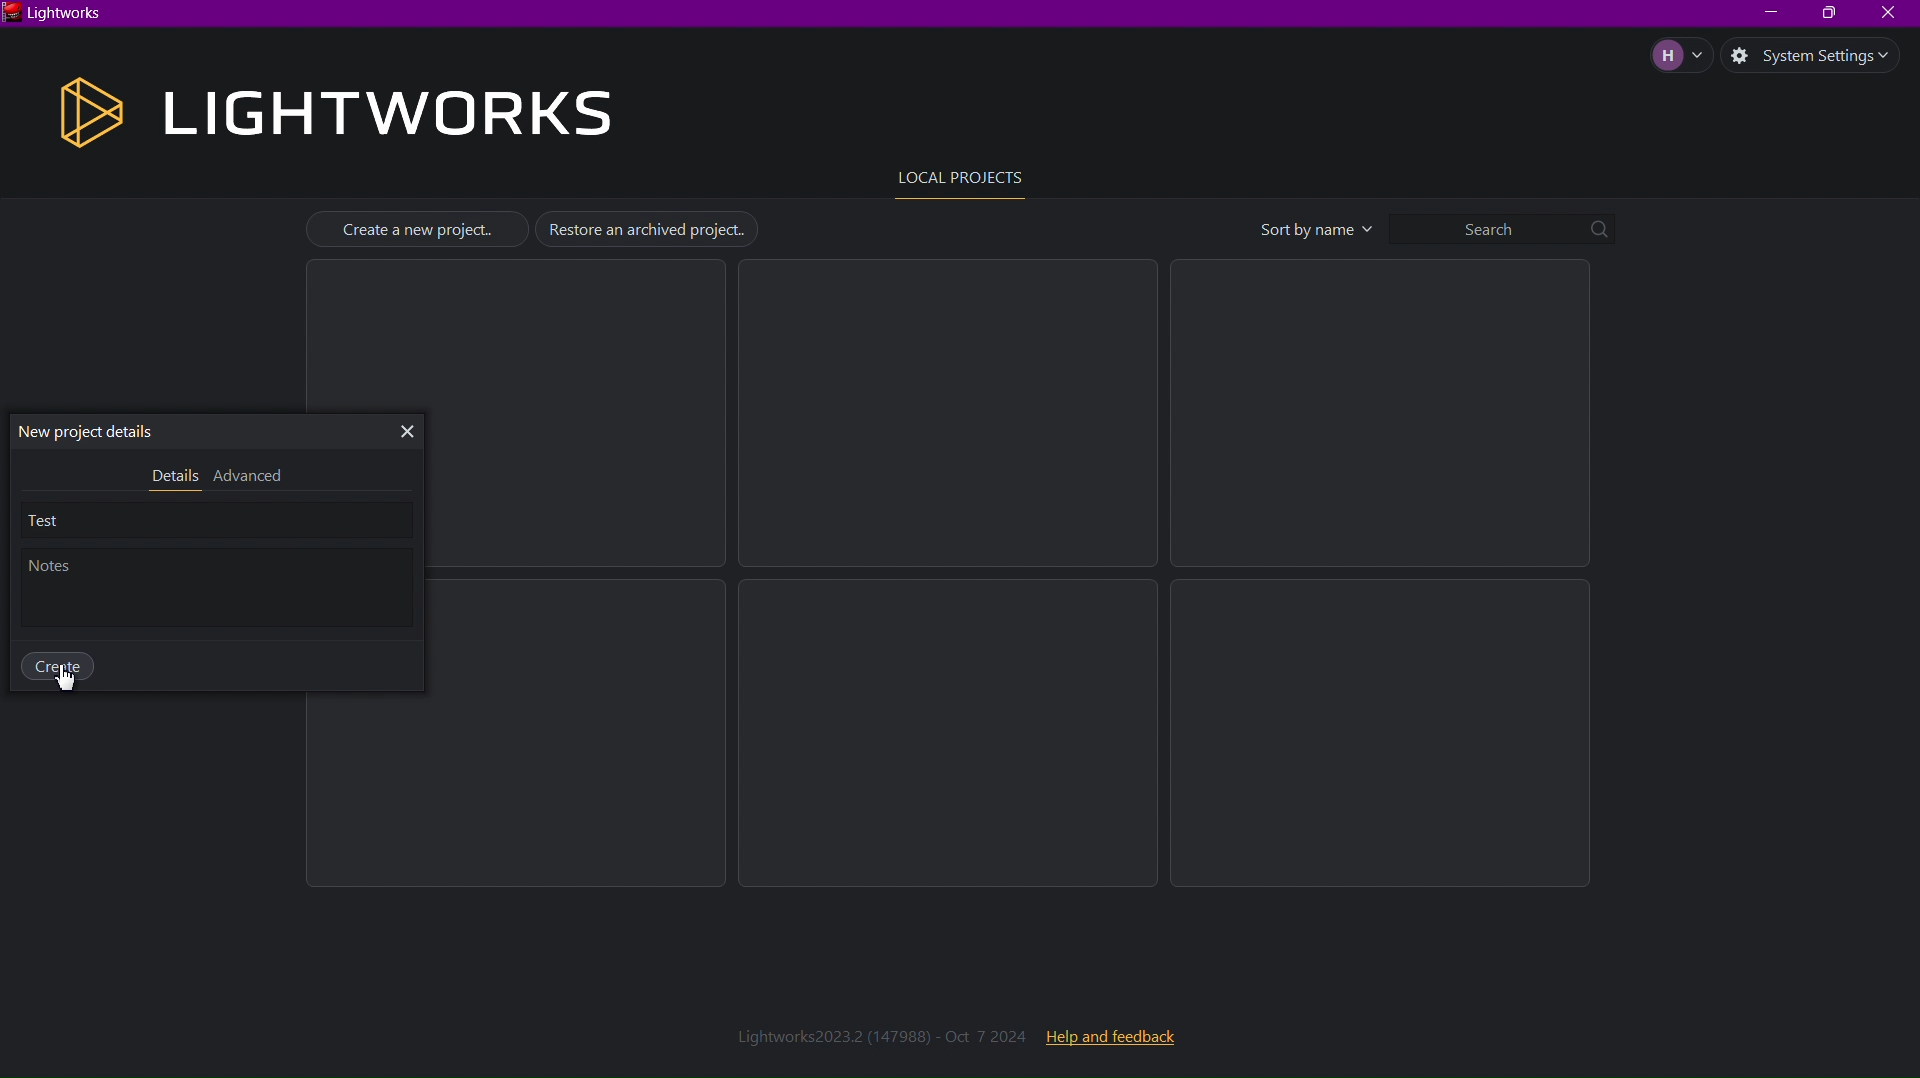  Describe the element at coordinates (386, 113) in the screenshot. I see `Lightworks` at that location.